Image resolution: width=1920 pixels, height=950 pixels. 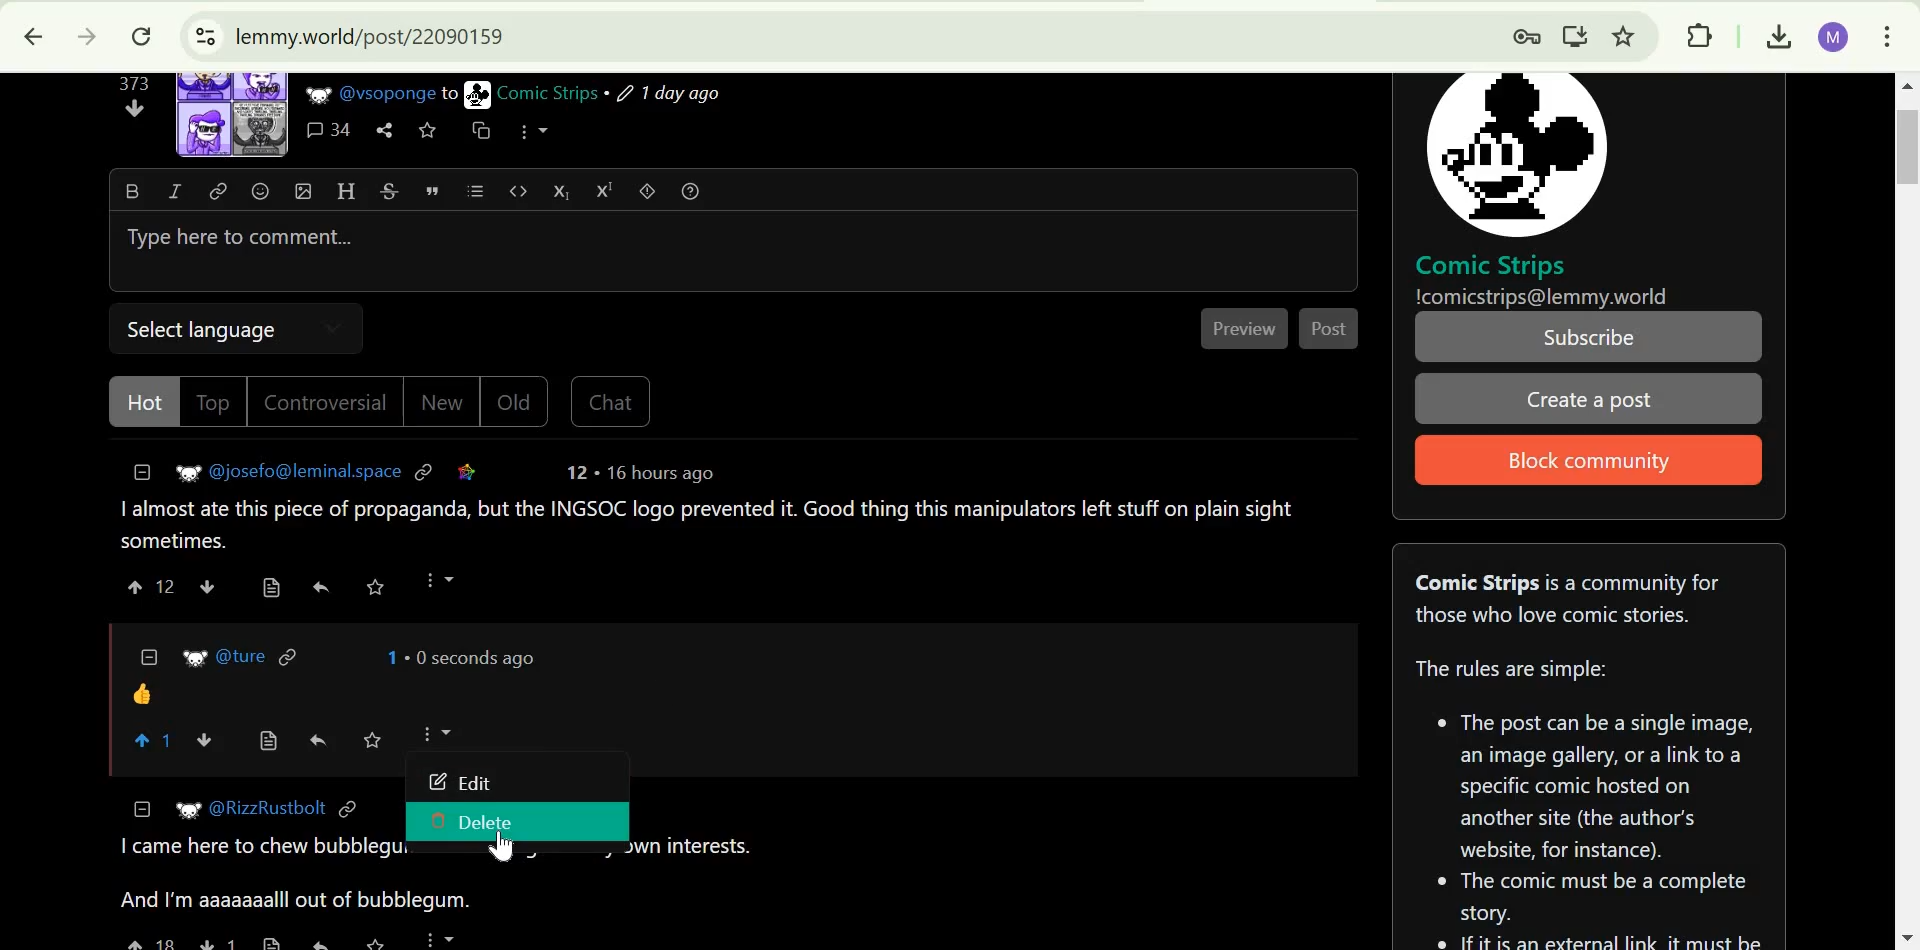 I want to click on 16 hours ago, so click(x=657, y=473).